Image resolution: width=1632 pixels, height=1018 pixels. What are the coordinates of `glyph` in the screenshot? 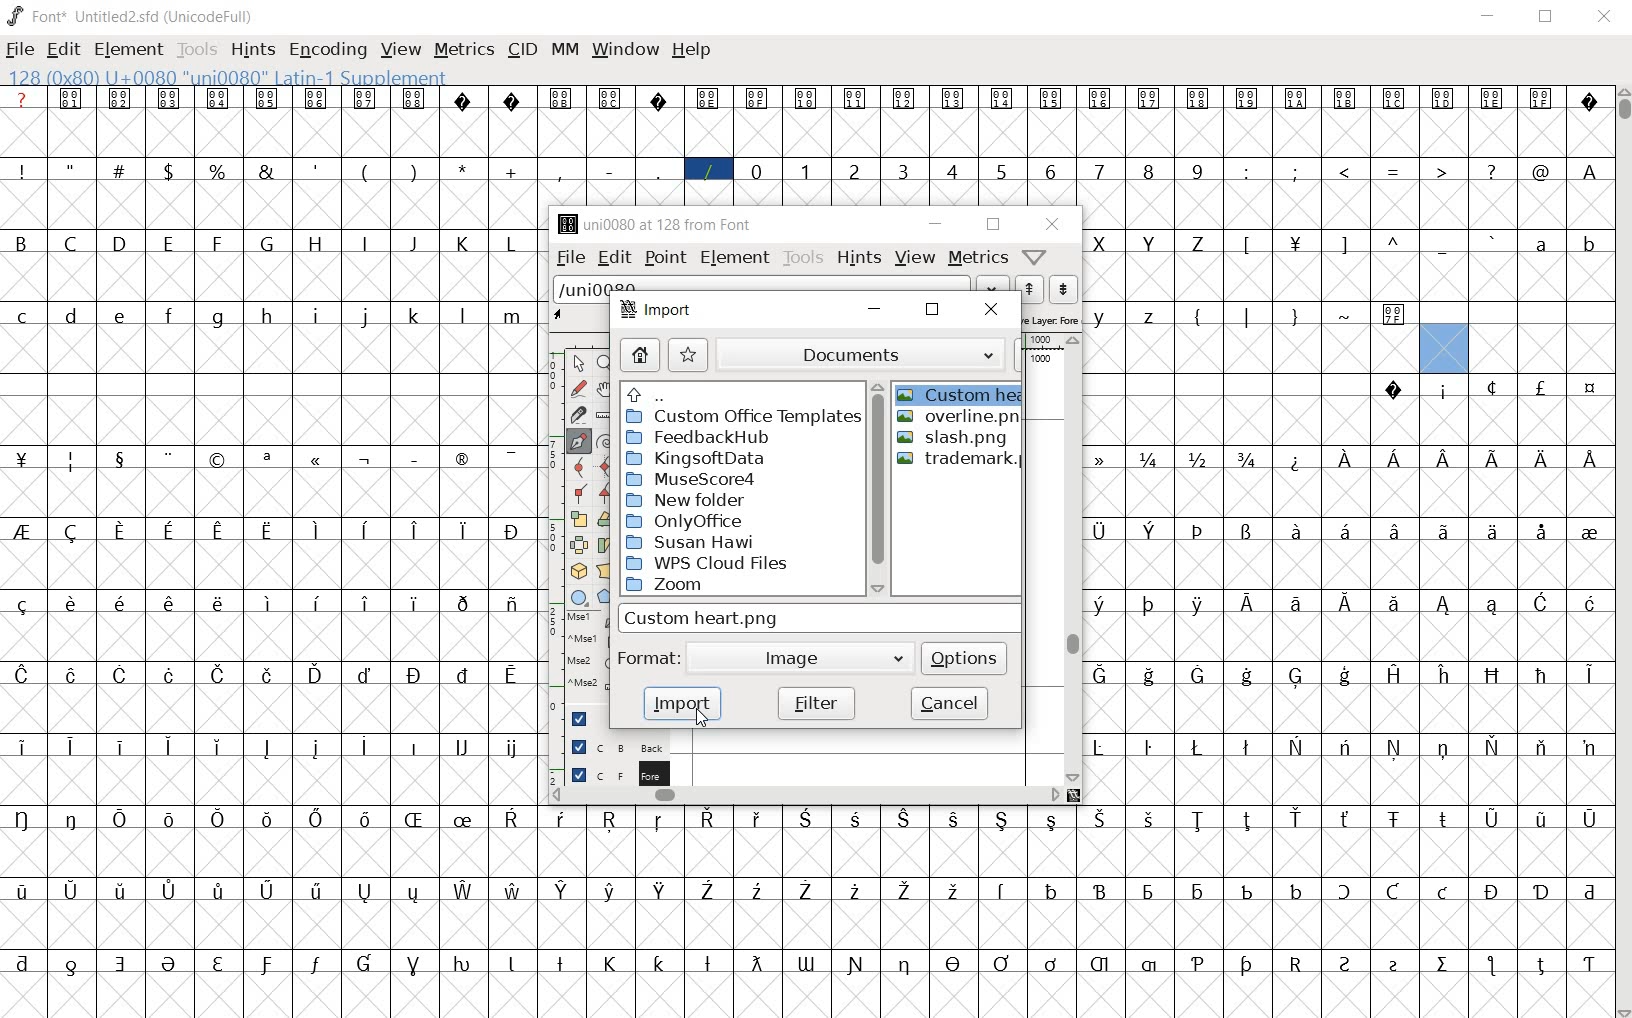 It's located at (266, 965).